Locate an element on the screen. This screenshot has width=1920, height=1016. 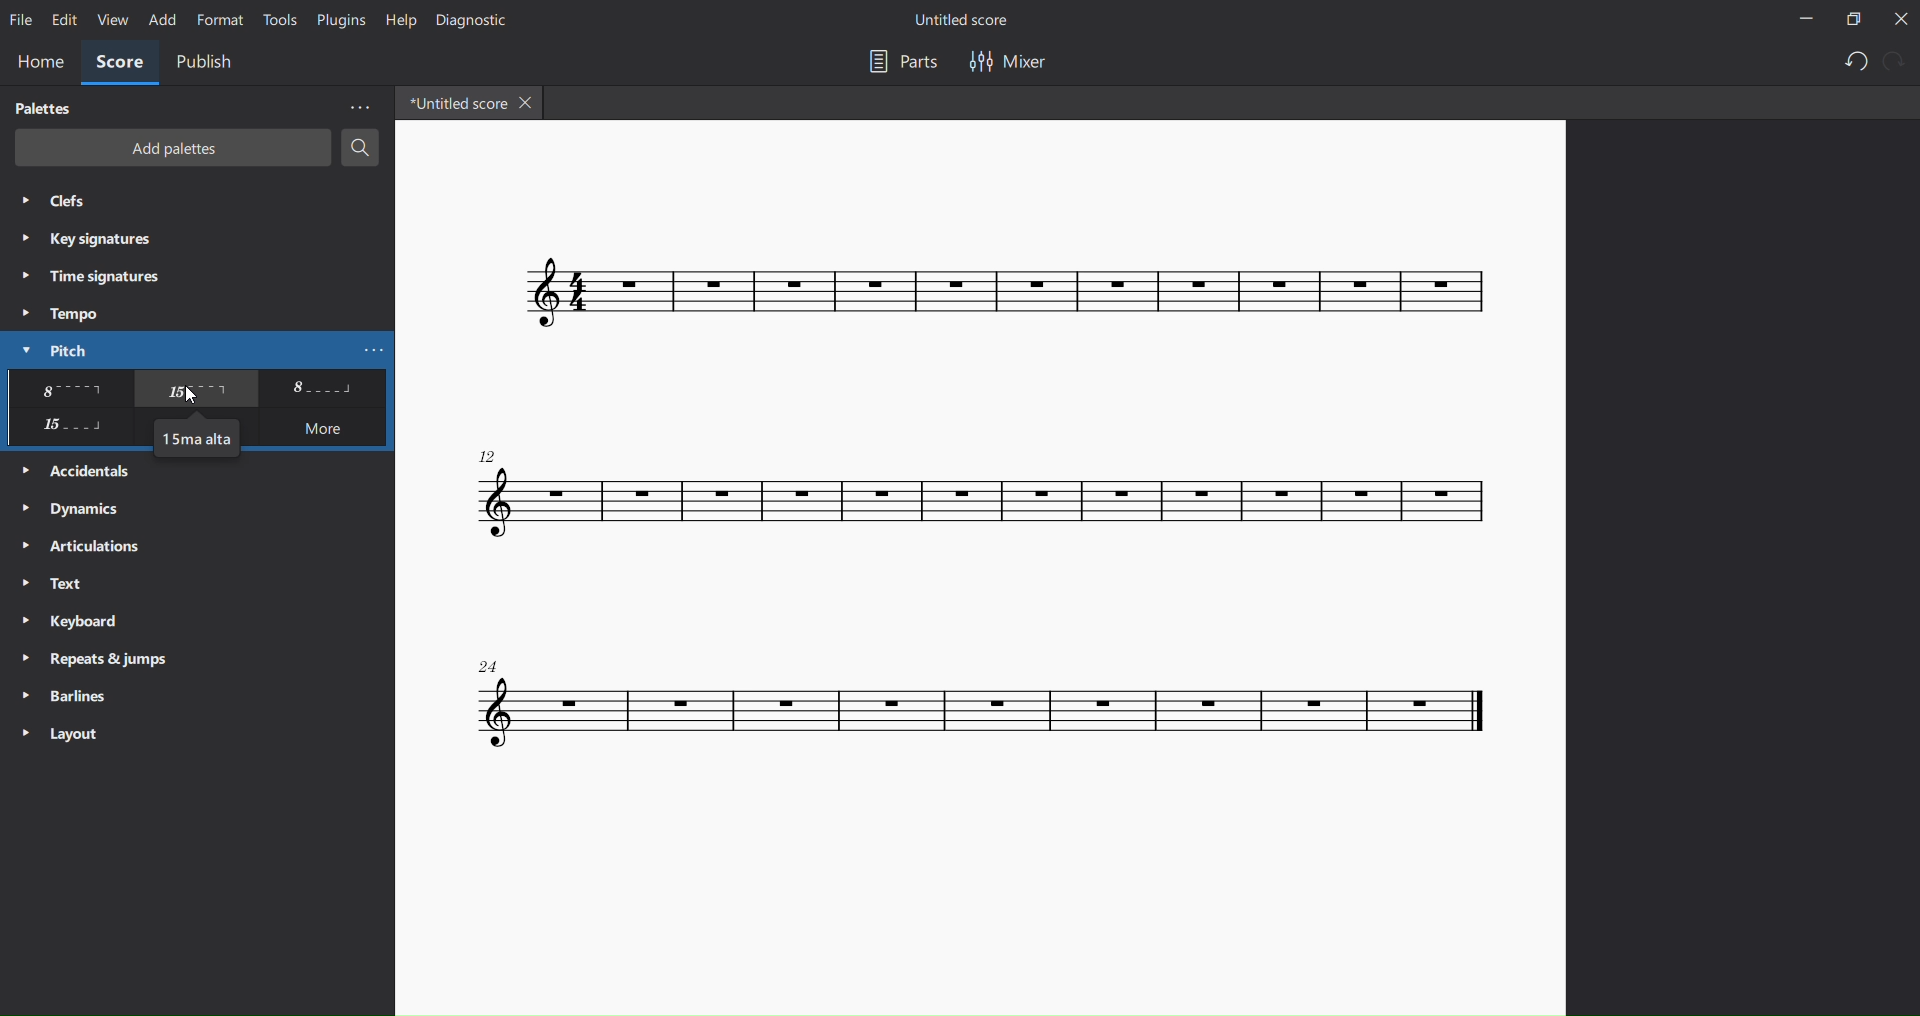
format is located at coordinates (218, 19).